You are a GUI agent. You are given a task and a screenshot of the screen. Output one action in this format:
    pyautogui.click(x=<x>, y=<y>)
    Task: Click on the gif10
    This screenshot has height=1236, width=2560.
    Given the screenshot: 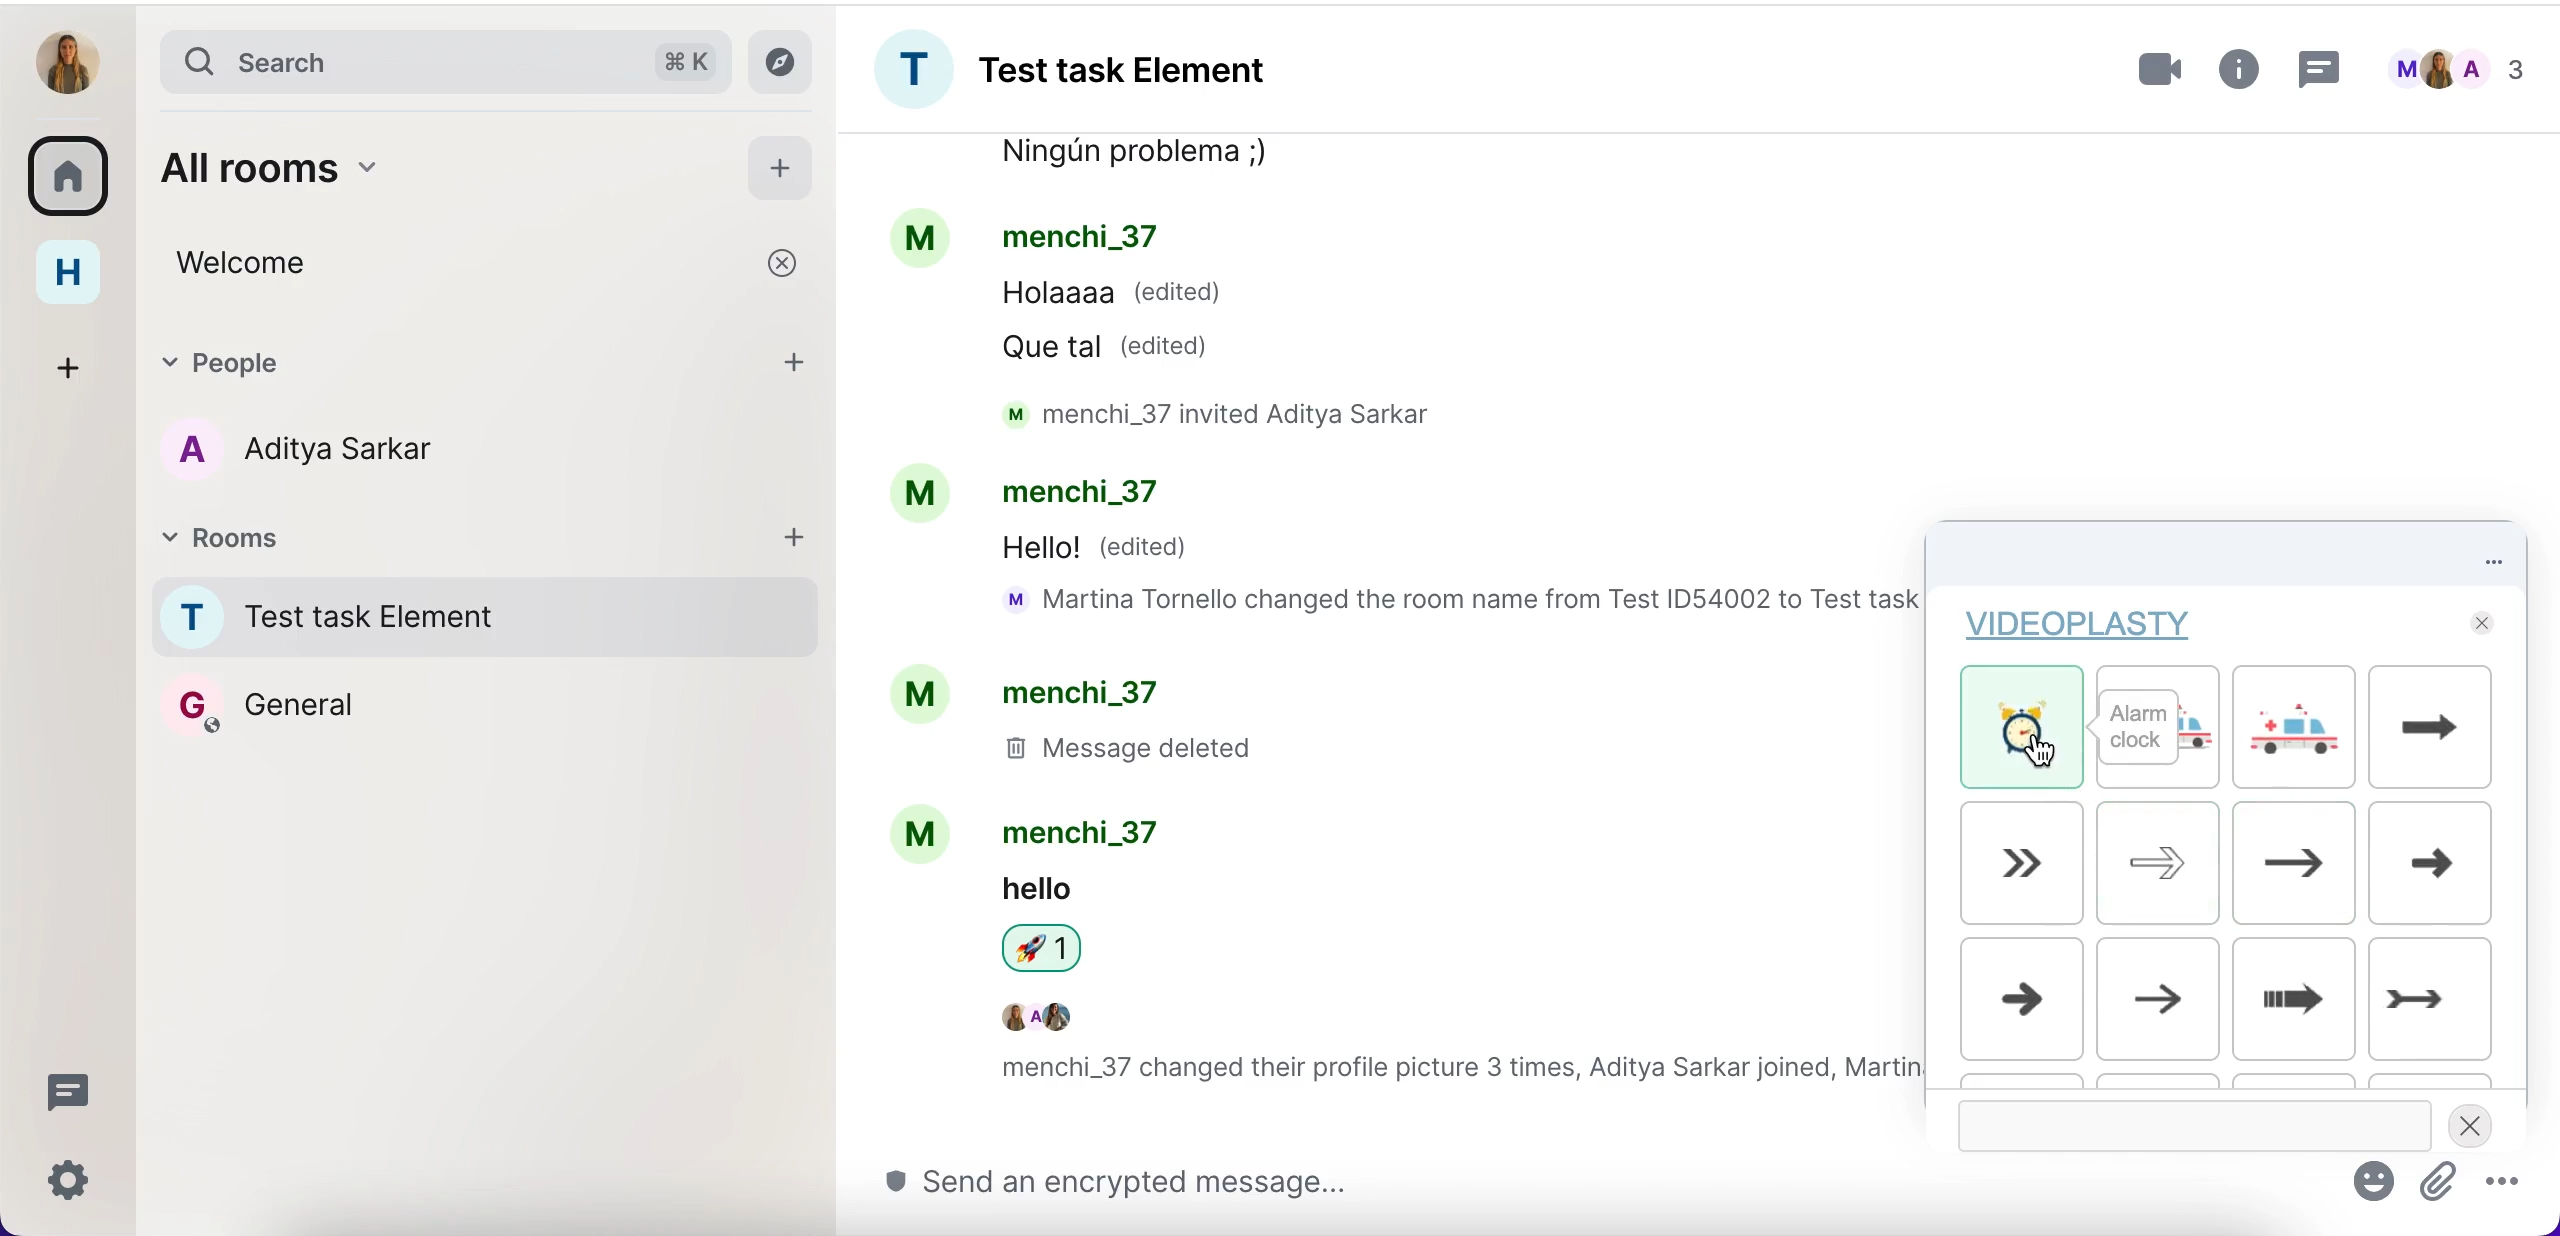 What is the action you would take?
    pyautogui.click(x=2156, y=997)
    